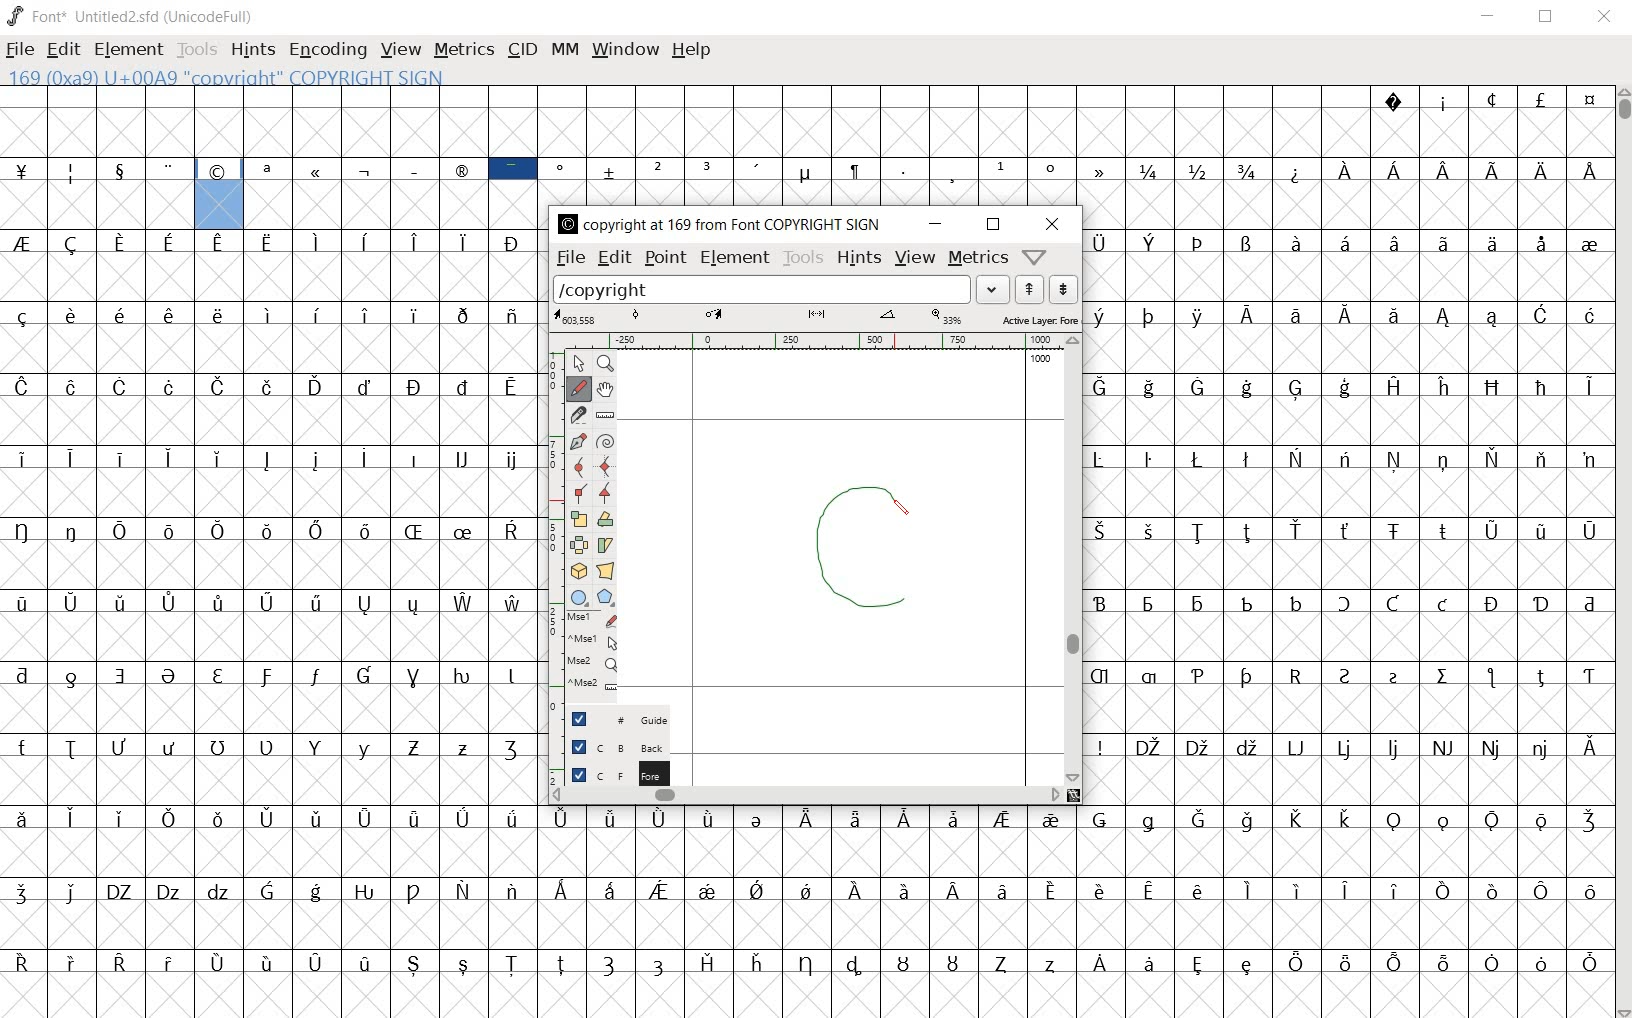  What do you see at coordinates (579, 519) in the screenshot?
I see `scale the selection` at bounding box center [579, 519].